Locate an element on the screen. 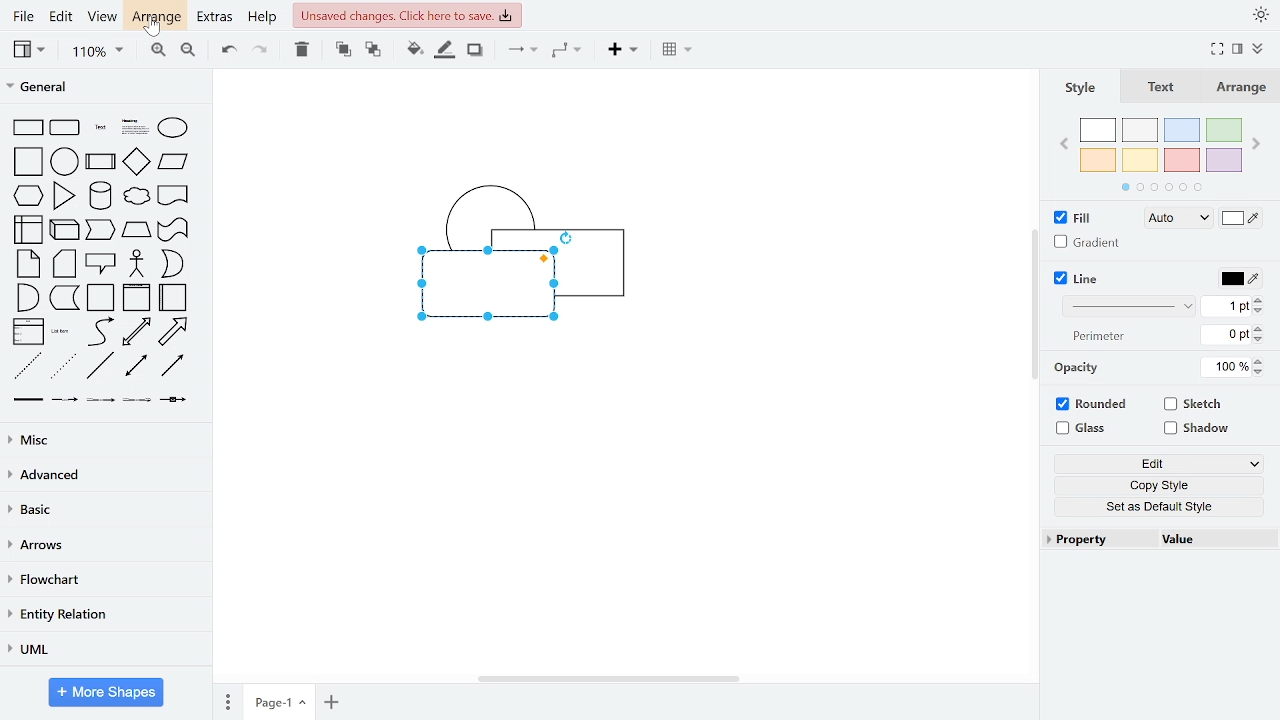 The height and width of the screenshot is (720, 1280). zoom out is located at coordinates (190, 51).